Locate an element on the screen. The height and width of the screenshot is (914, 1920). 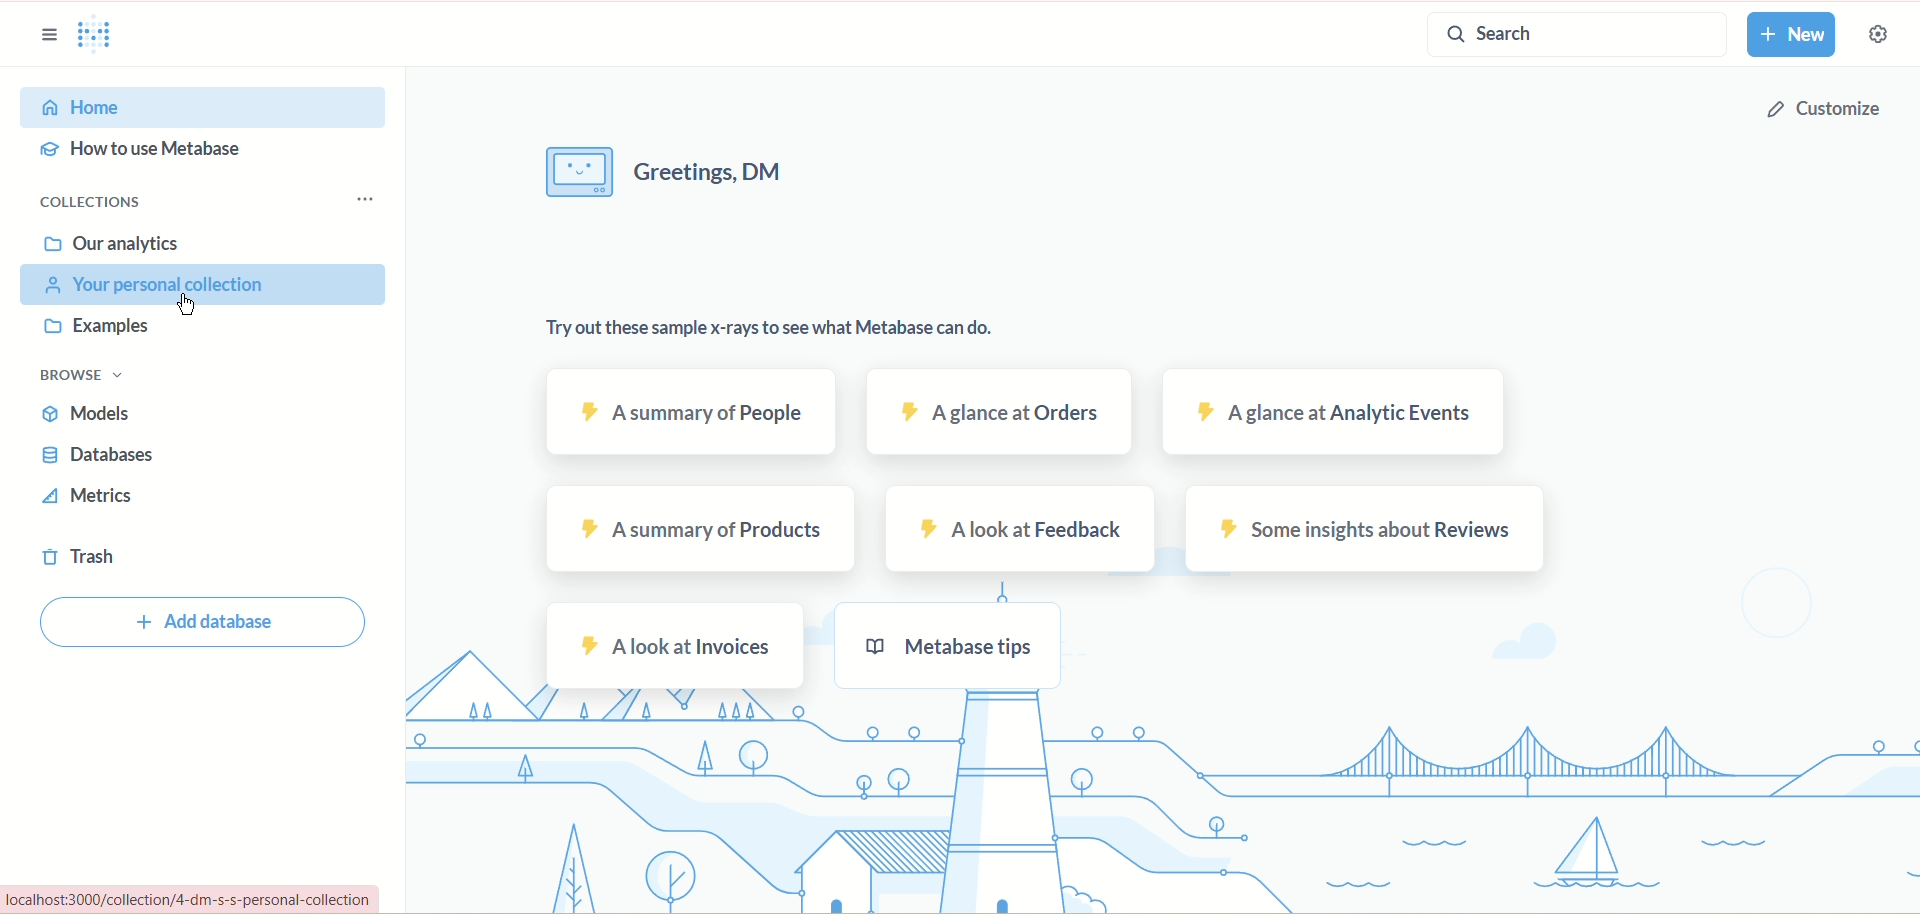
your personal collection is located at coordinates (202, 285).